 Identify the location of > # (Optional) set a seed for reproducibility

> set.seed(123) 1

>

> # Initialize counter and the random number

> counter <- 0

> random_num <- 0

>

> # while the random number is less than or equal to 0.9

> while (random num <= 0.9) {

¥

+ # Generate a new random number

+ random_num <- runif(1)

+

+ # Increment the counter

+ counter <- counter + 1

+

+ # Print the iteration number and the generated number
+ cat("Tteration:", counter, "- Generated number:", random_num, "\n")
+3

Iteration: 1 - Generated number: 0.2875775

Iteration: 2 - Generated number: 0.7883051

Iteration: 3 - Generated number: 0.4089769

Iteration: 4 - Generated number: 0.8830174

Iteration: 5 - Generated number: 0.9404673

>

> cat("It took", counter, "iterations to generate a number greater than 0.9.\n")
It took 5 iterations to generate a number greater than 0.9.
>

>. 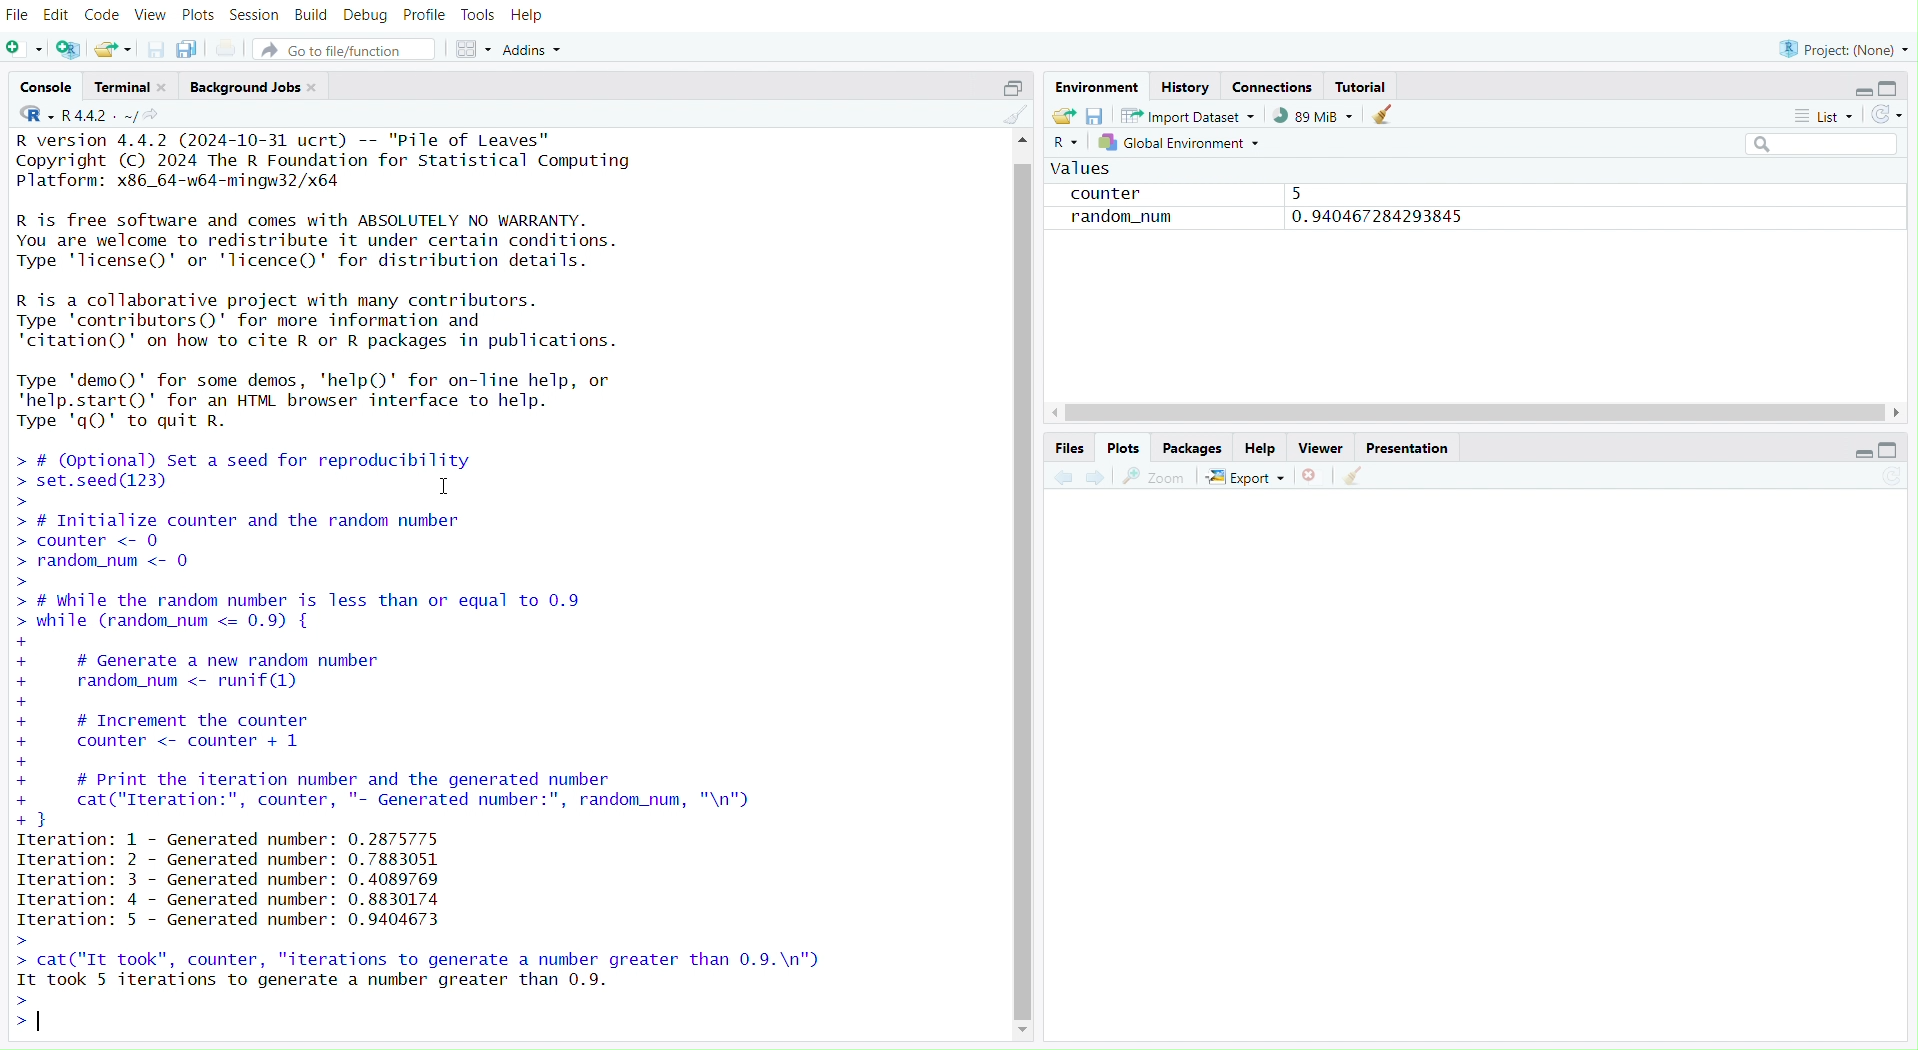
(439, 742).